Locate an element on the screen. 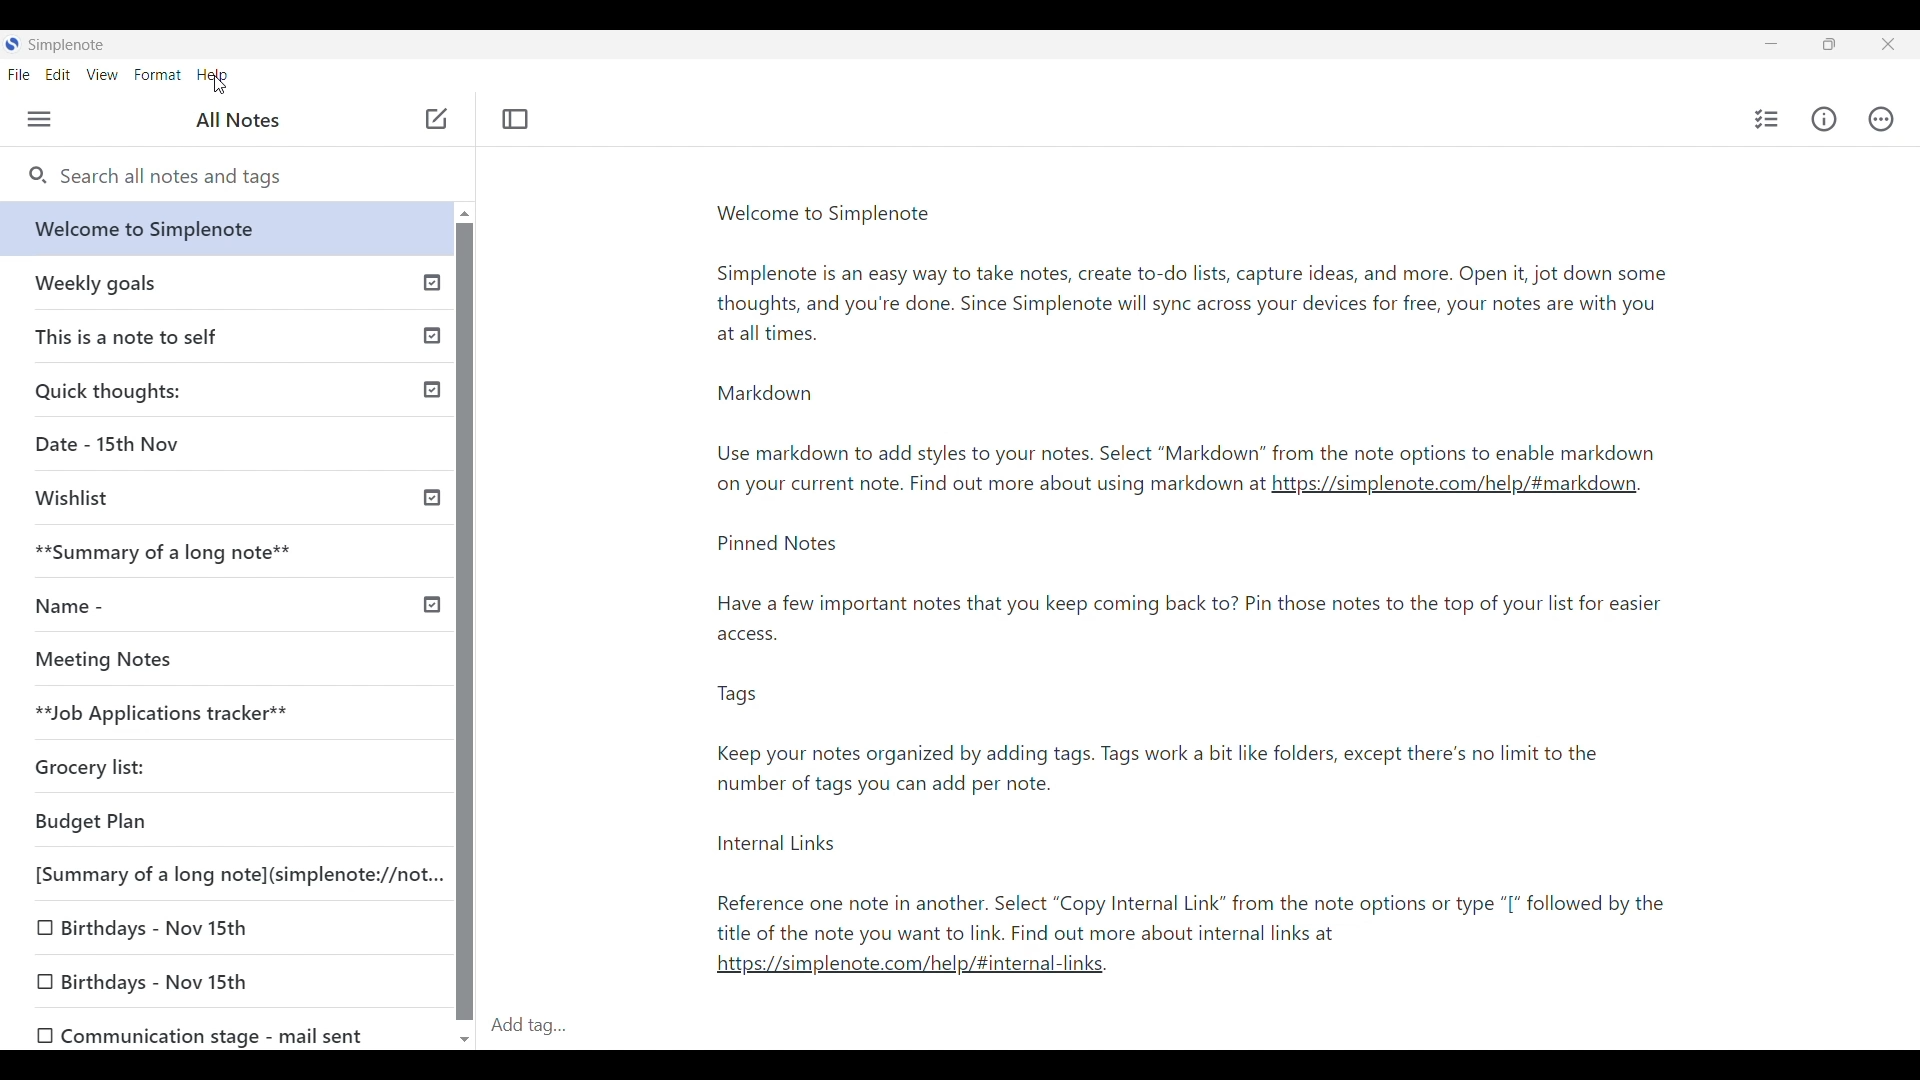 The height and width of the screenshot is (1080, 1920). Birthdays - Nov 15th is located at coordinates (131, 982).